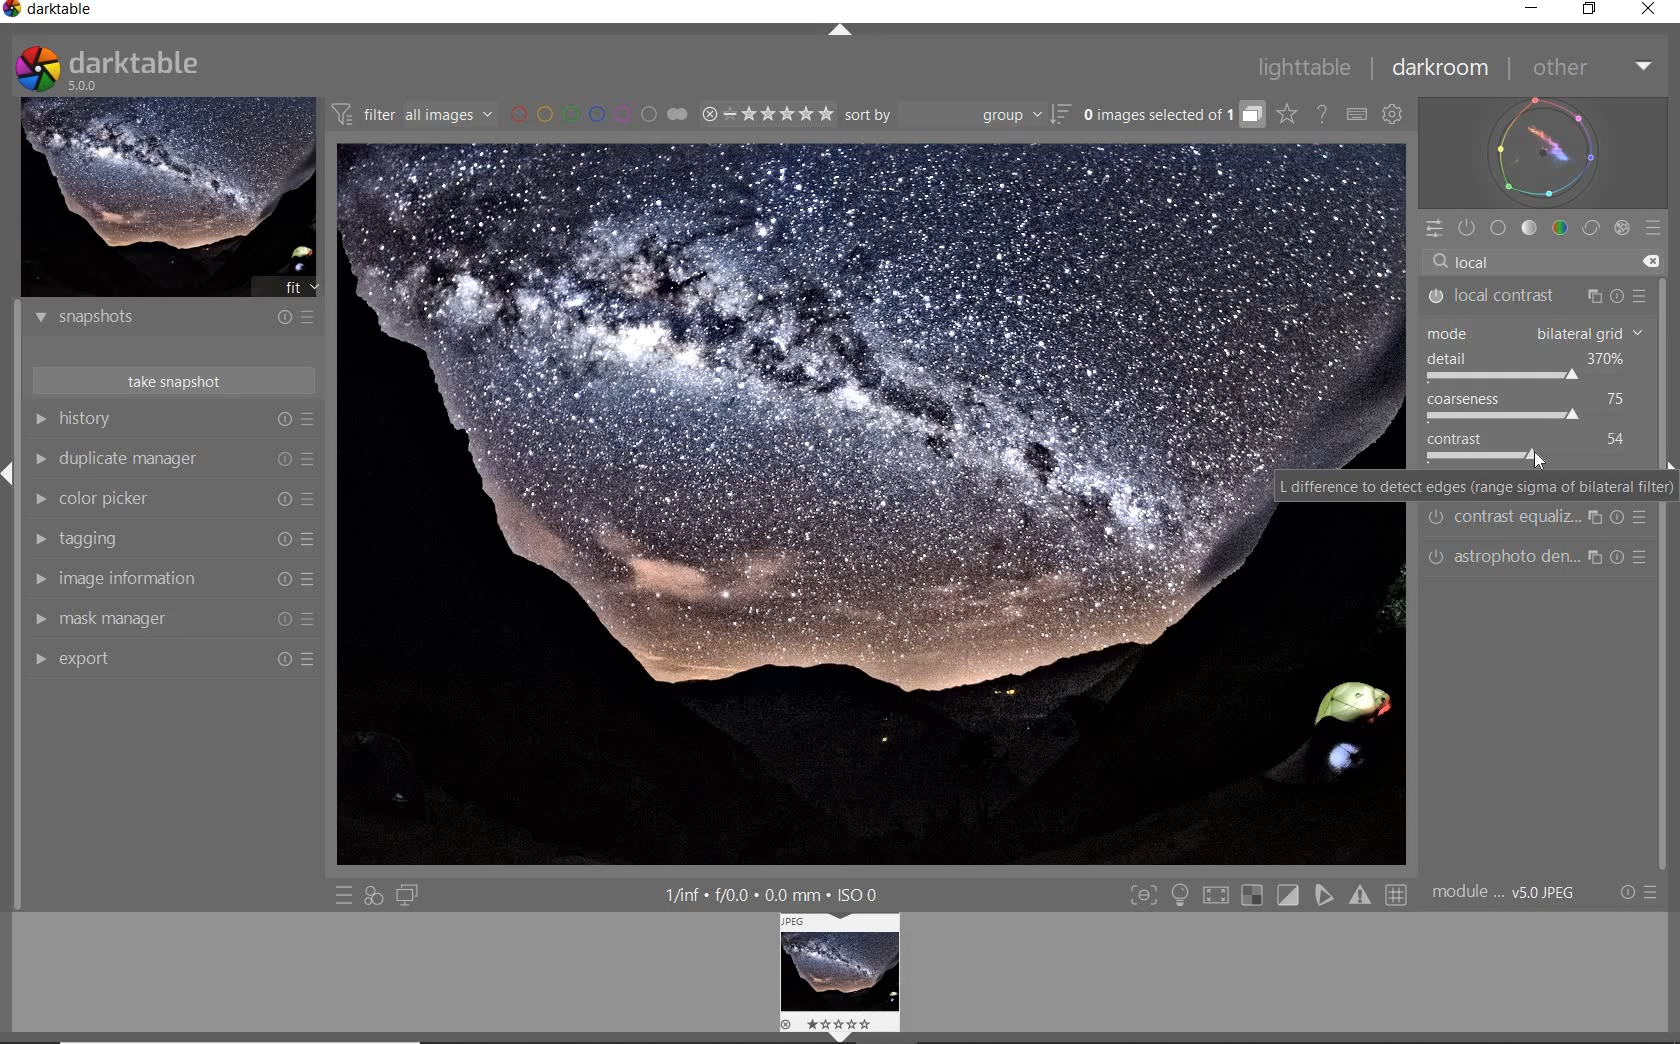  I want to click on Presets and preferences, so click(315, 579).